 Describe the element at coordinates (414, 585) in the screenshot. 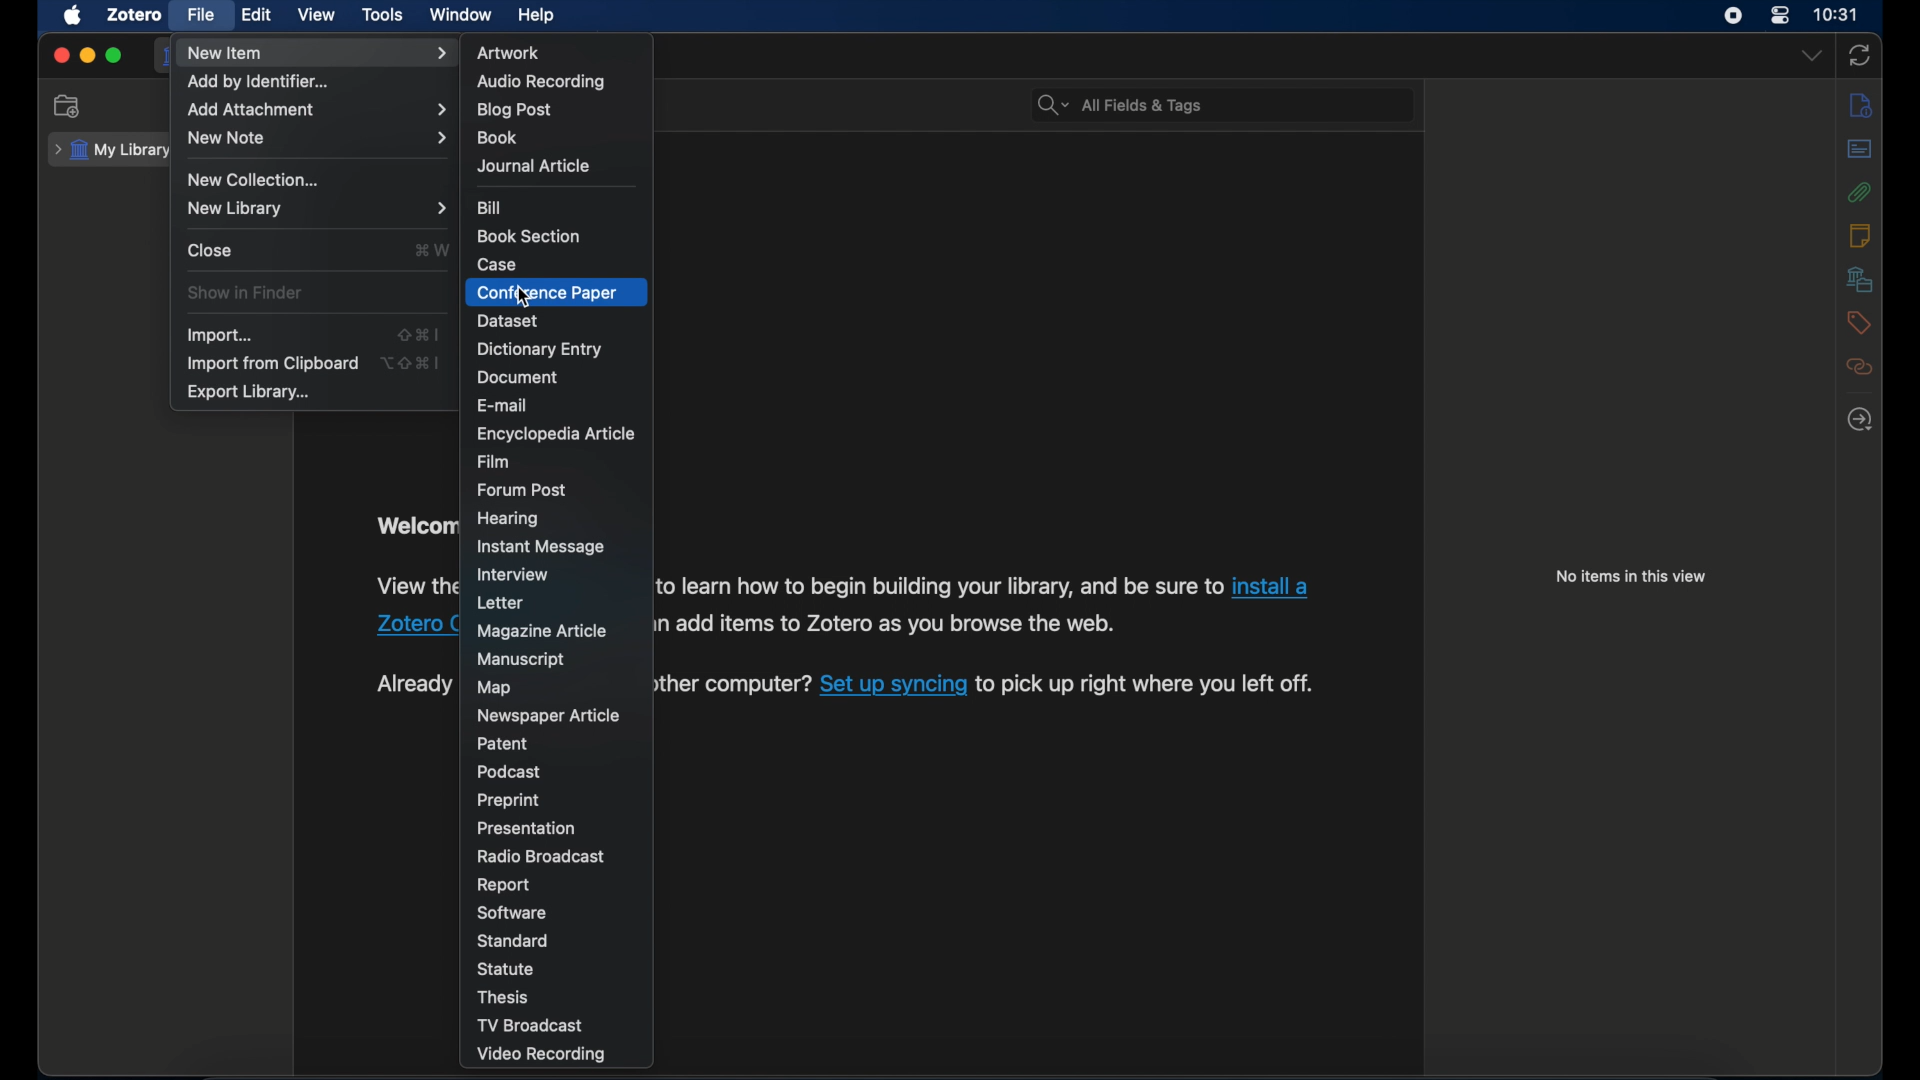

I see `obscure text` at that location.